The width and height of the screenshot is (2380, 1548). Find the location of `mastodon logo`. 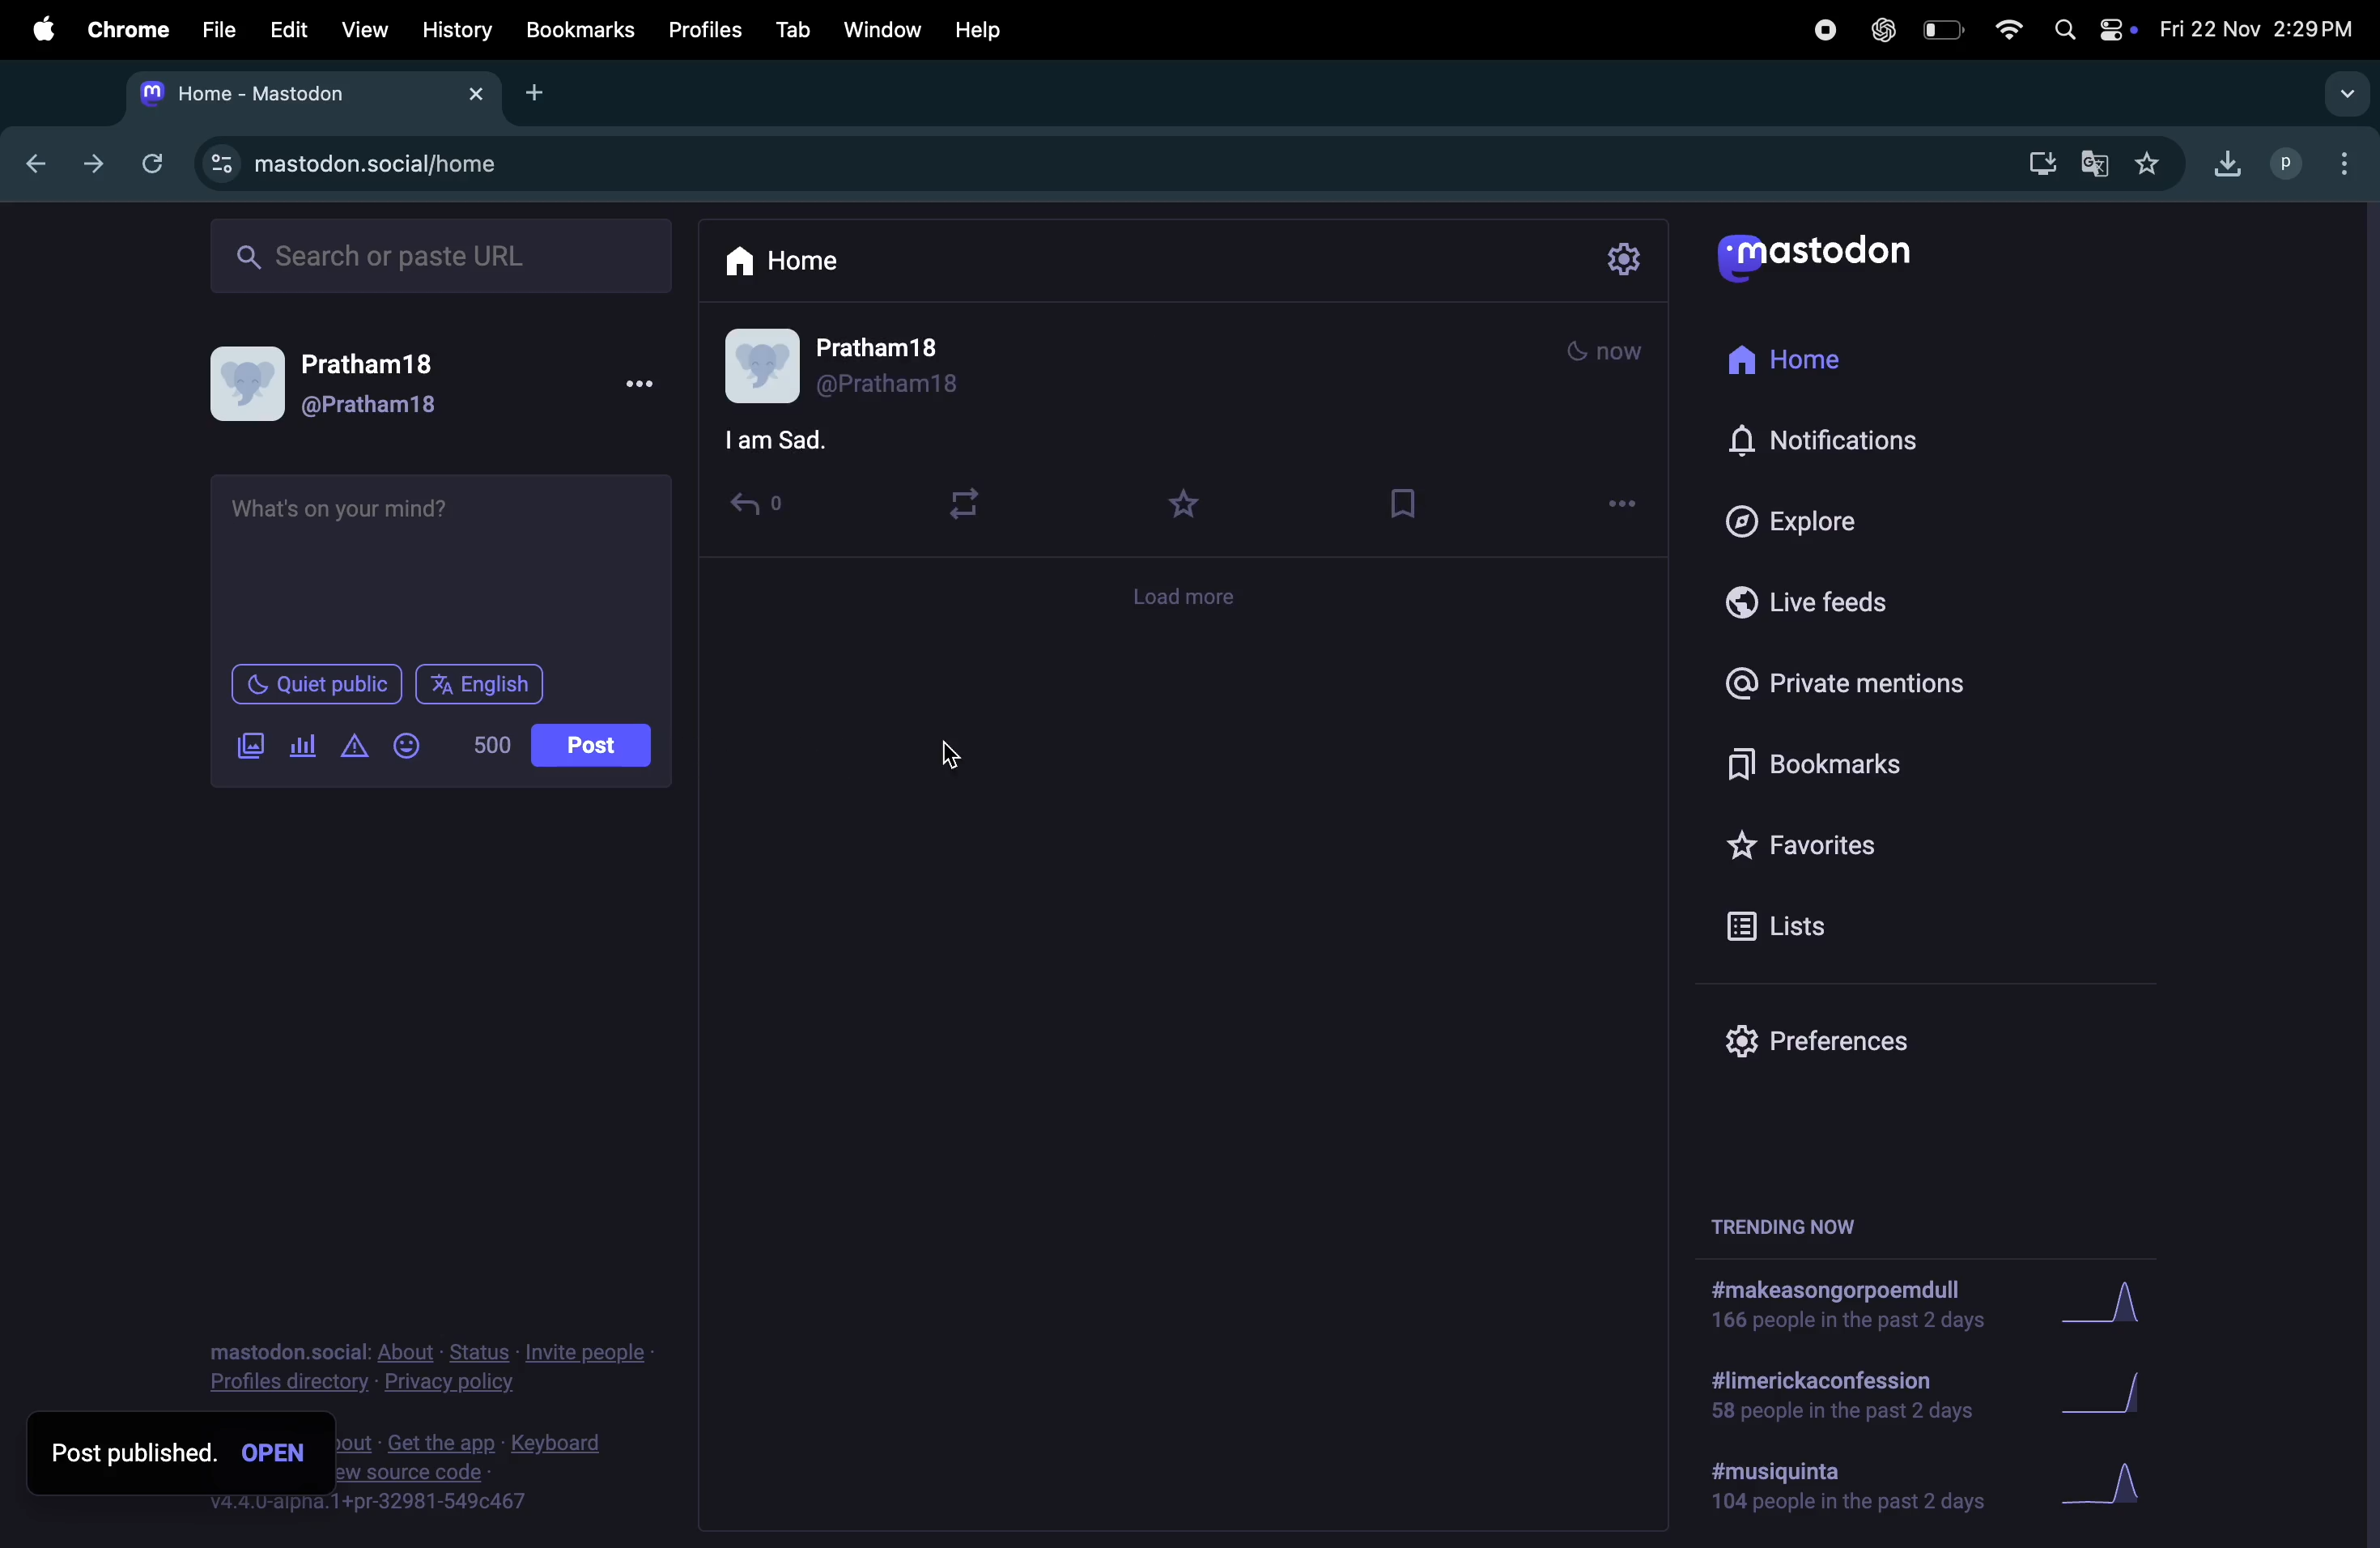

mastodon logo is located at coordinates (1838, 253).